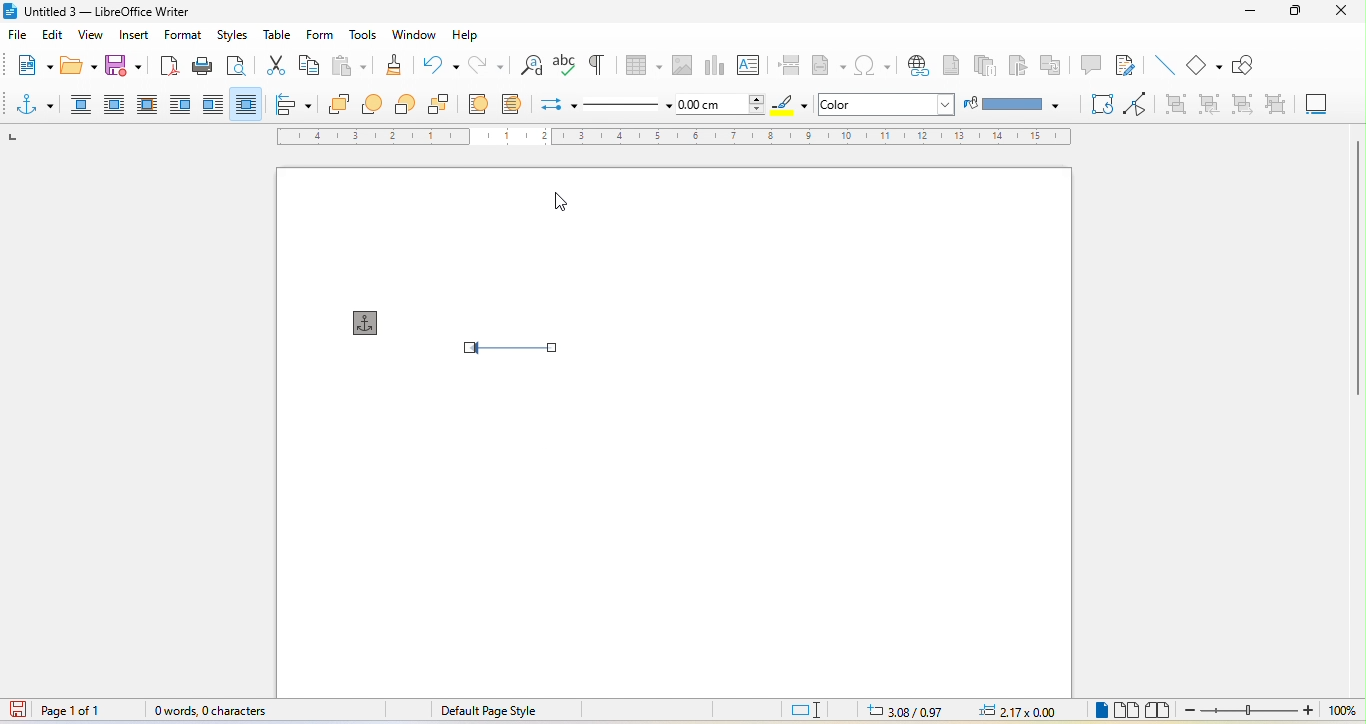 The image size is (1366, 724). Describe the element at coordinates (181, 103) in the screenshot. I see `before` at that location.